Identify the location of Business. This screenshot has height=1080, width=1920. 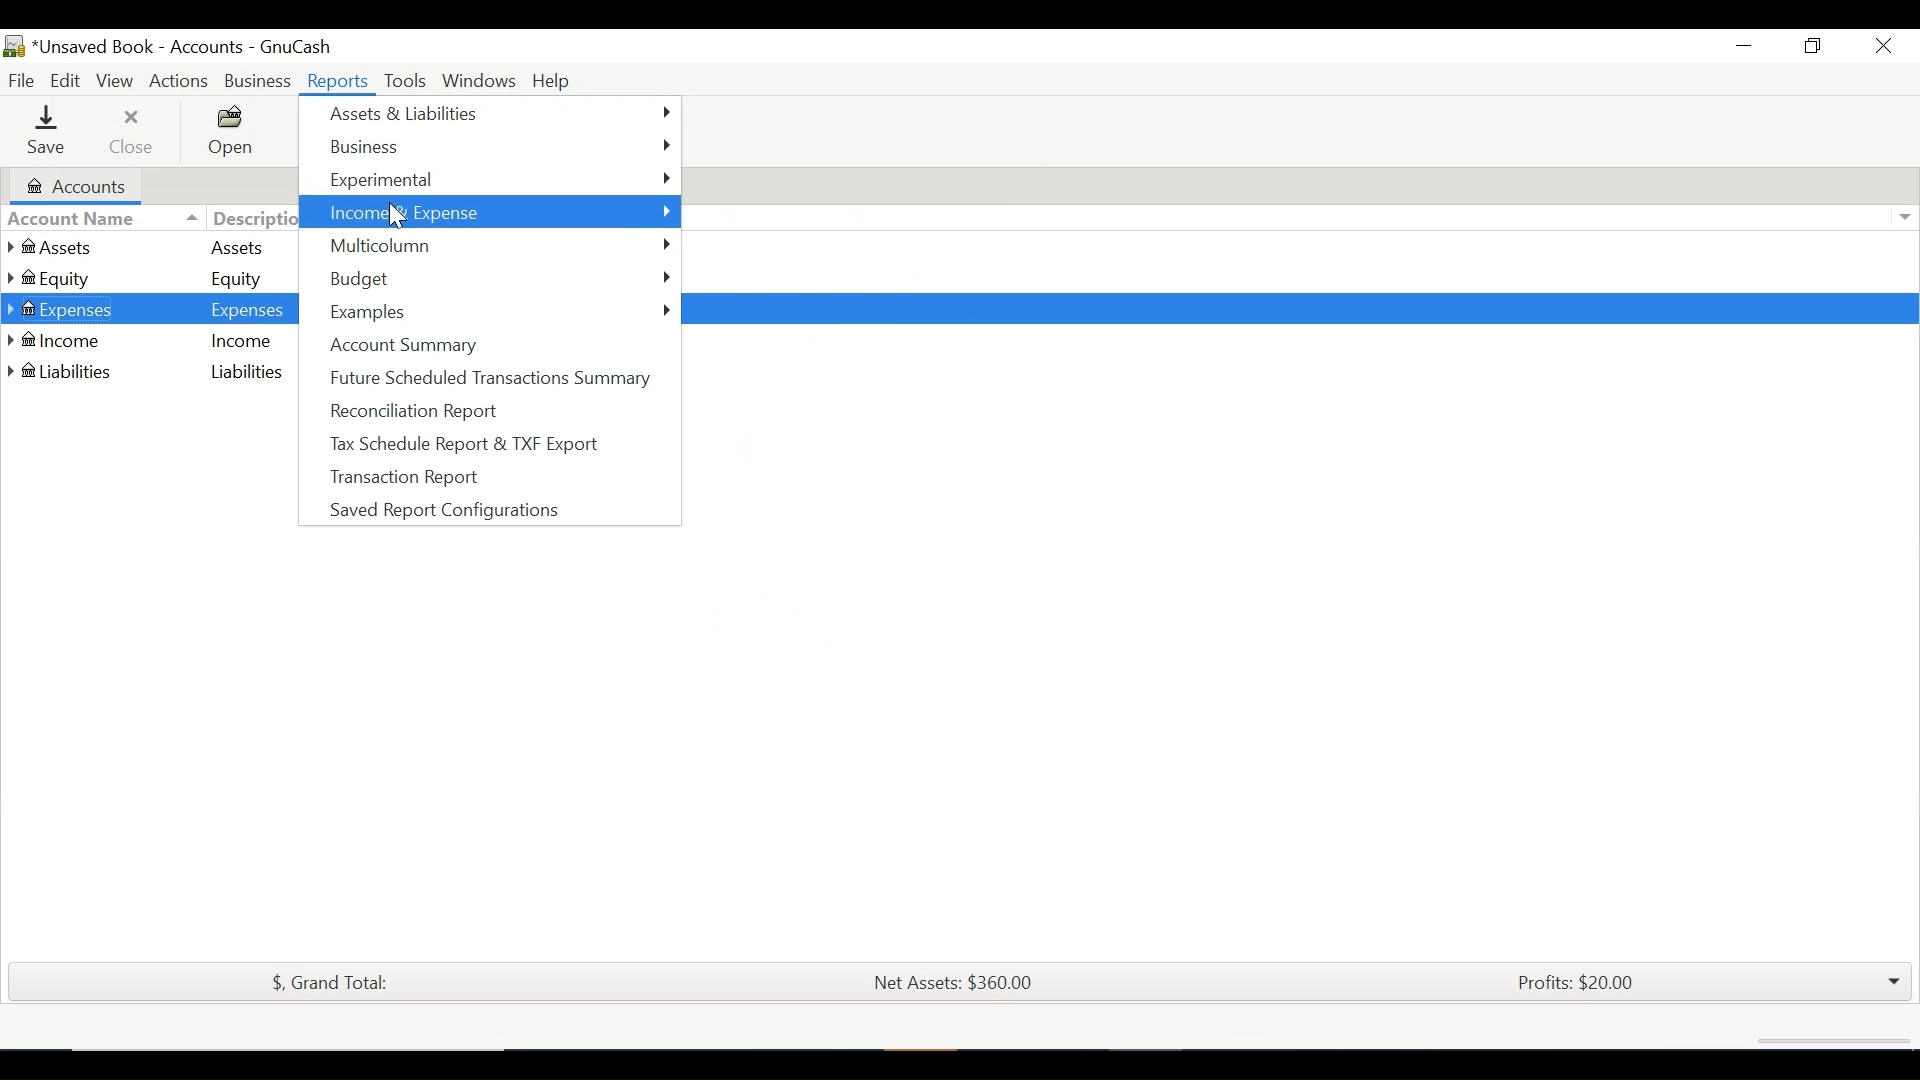
(259, 77).